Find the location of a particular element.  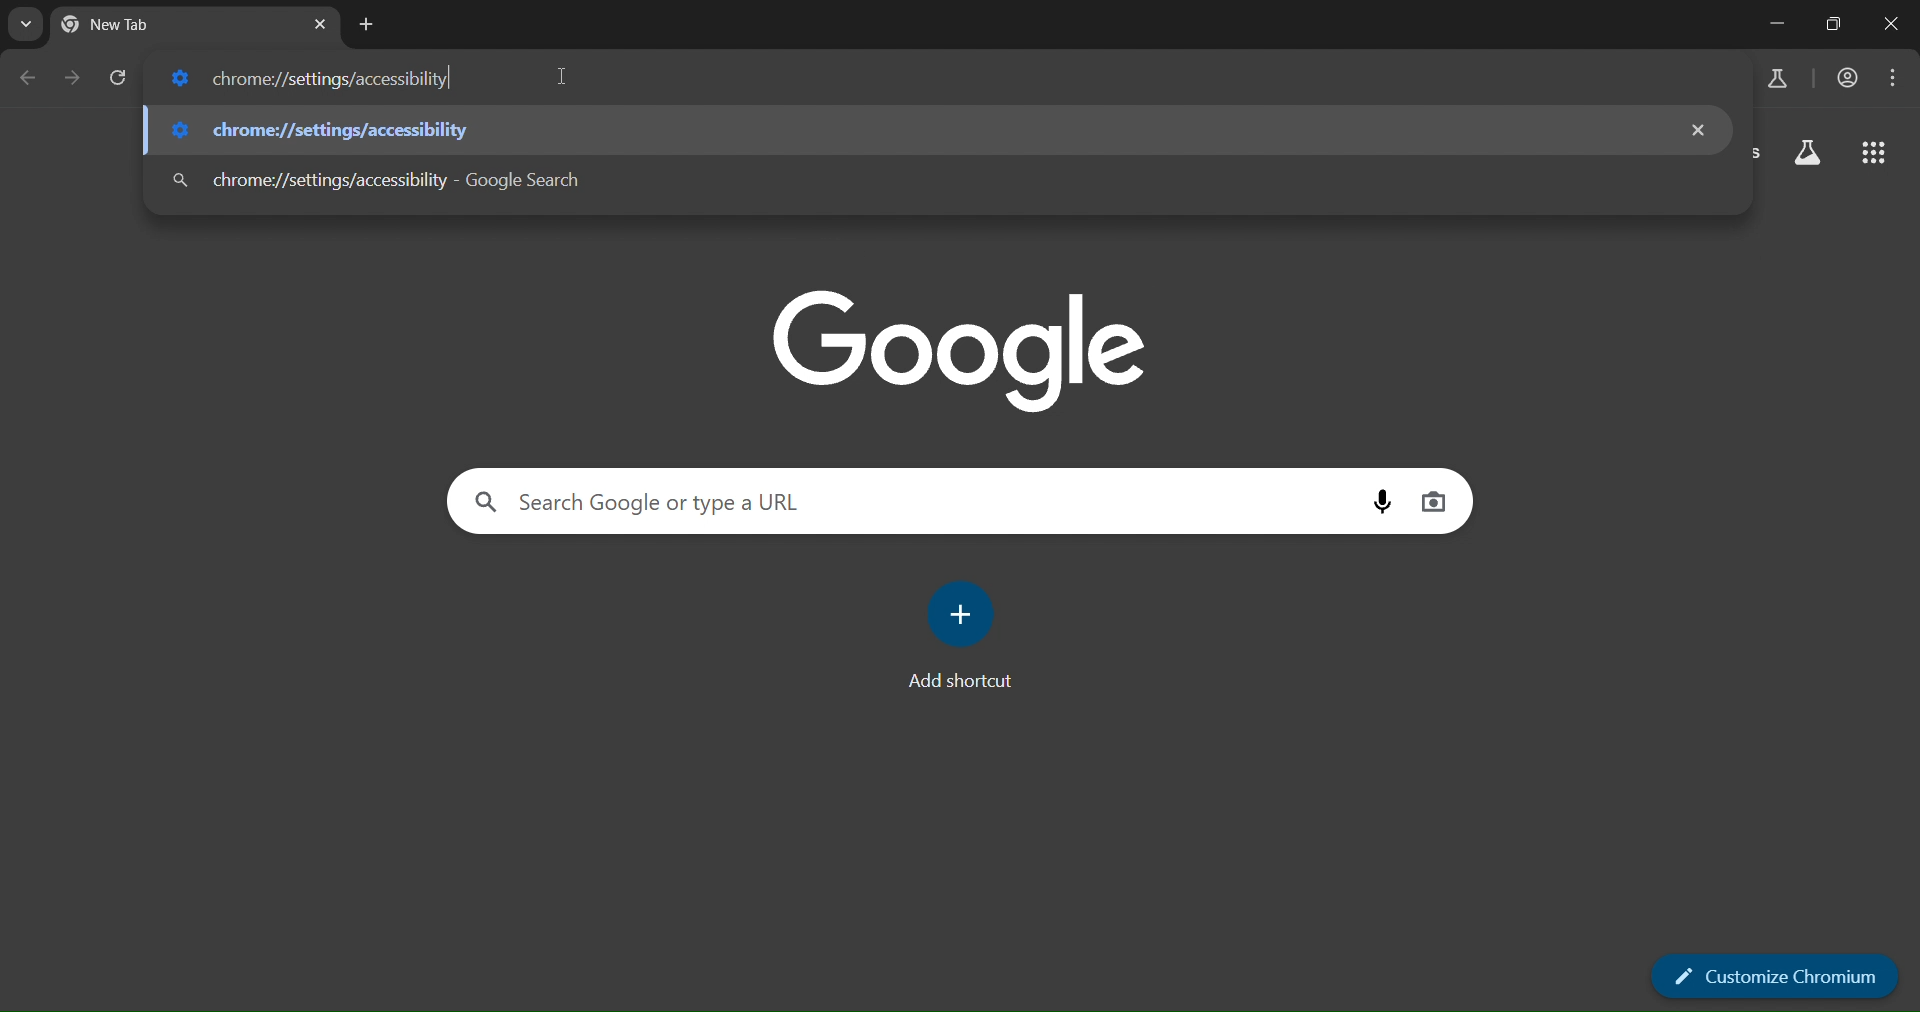

chrome://settings/accessibility is located at coordinates (334, 131).